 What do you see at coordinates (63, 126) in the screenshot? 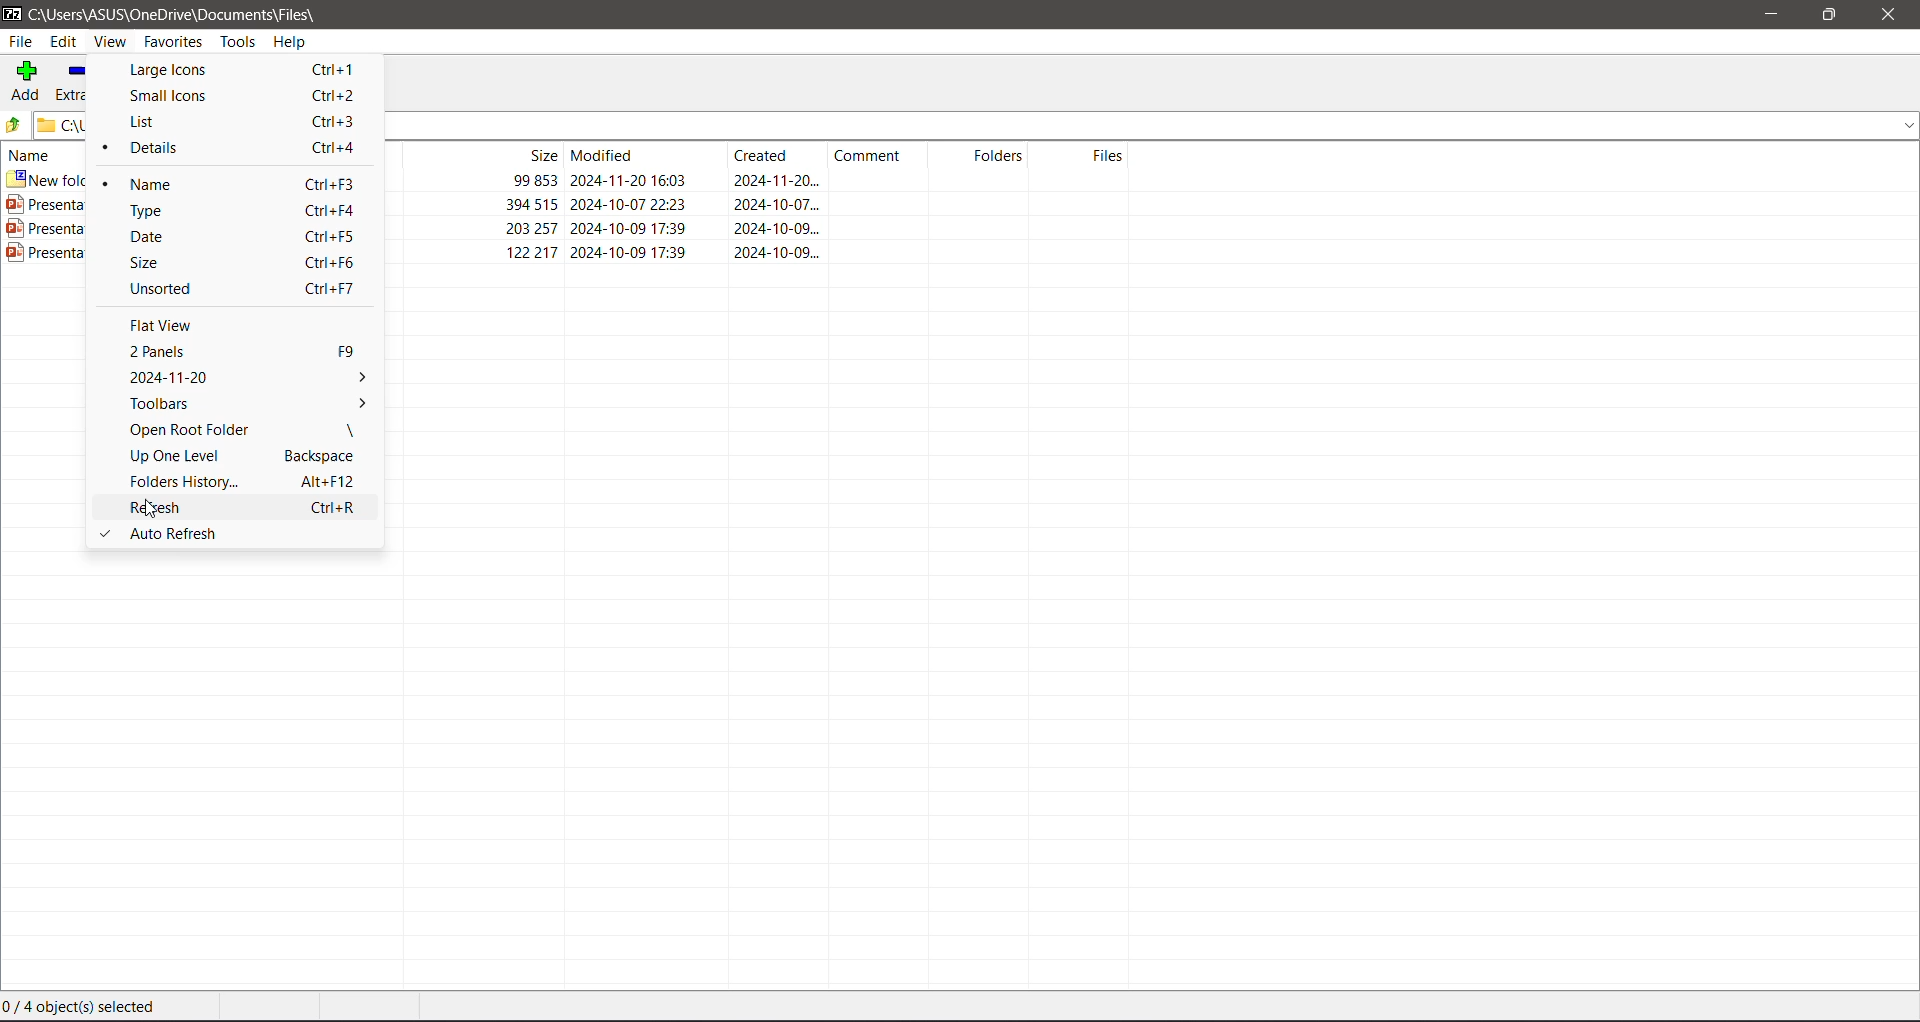
I see `folder address` at bounding box center [63, 126].